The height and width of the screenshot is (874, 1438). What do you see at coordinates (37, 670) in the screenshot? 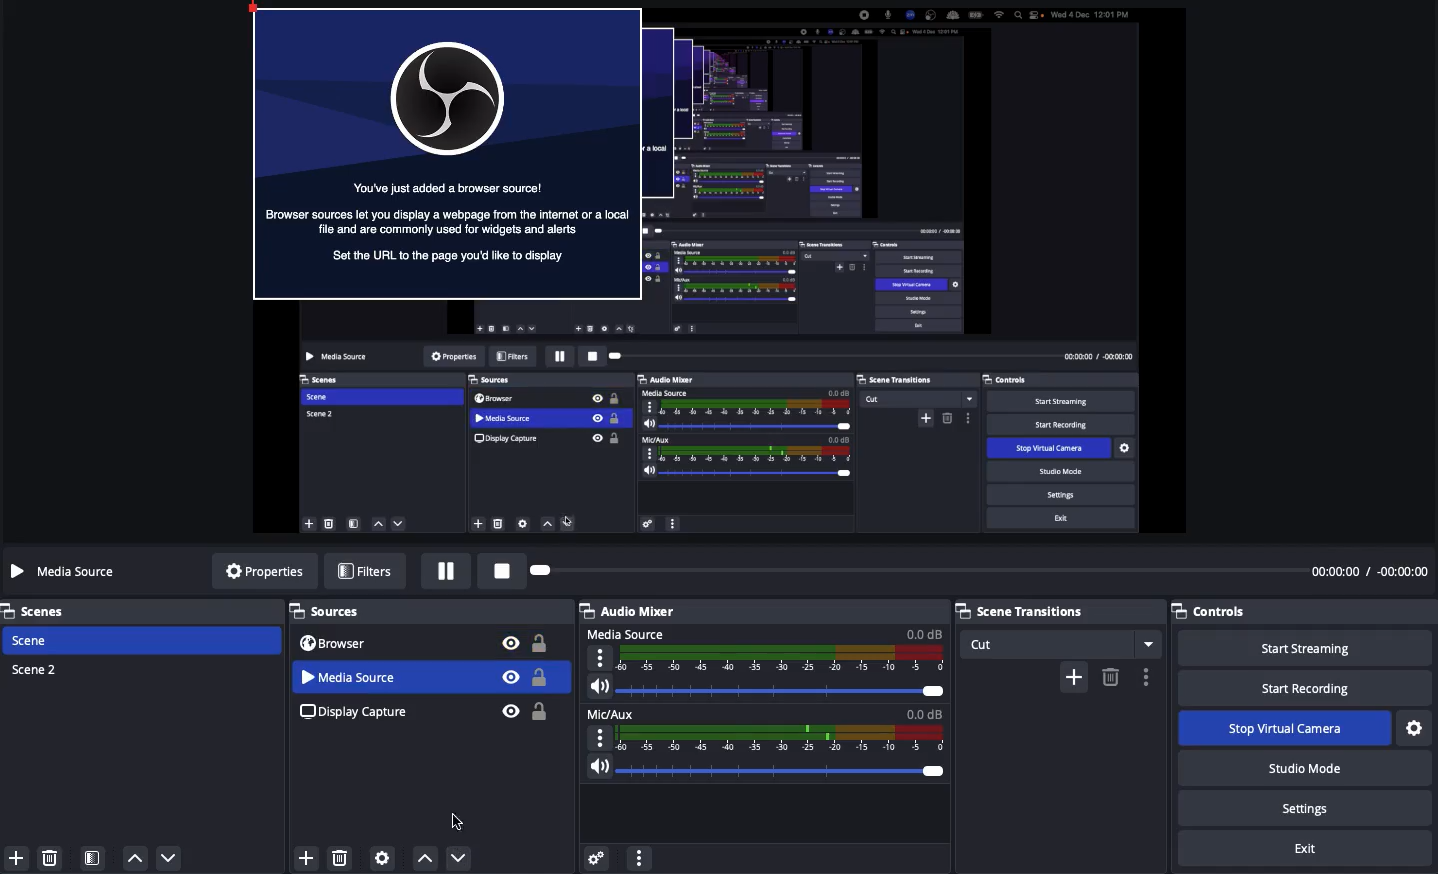
I see `Scene 2` at bounding box center [37, 670].